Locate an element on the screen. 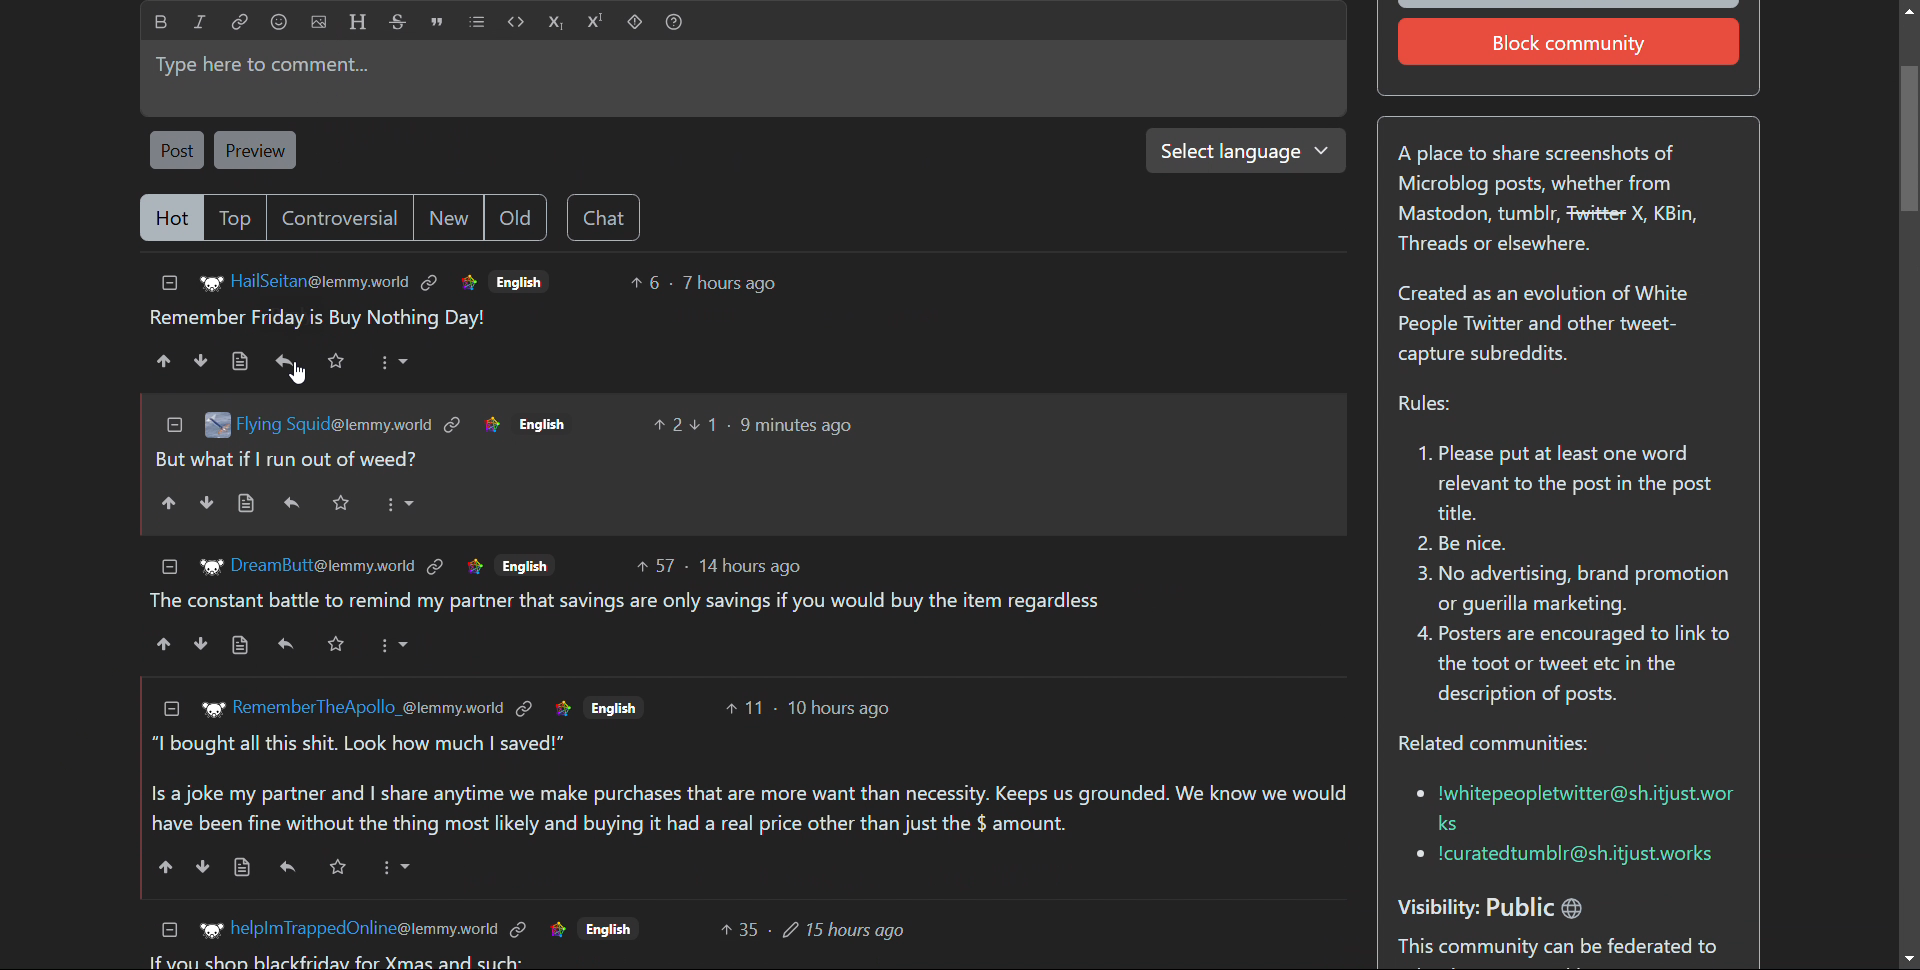  3. No advertising, brand promotion
or guerilla marketing. is located at coordinates (1570, 589).